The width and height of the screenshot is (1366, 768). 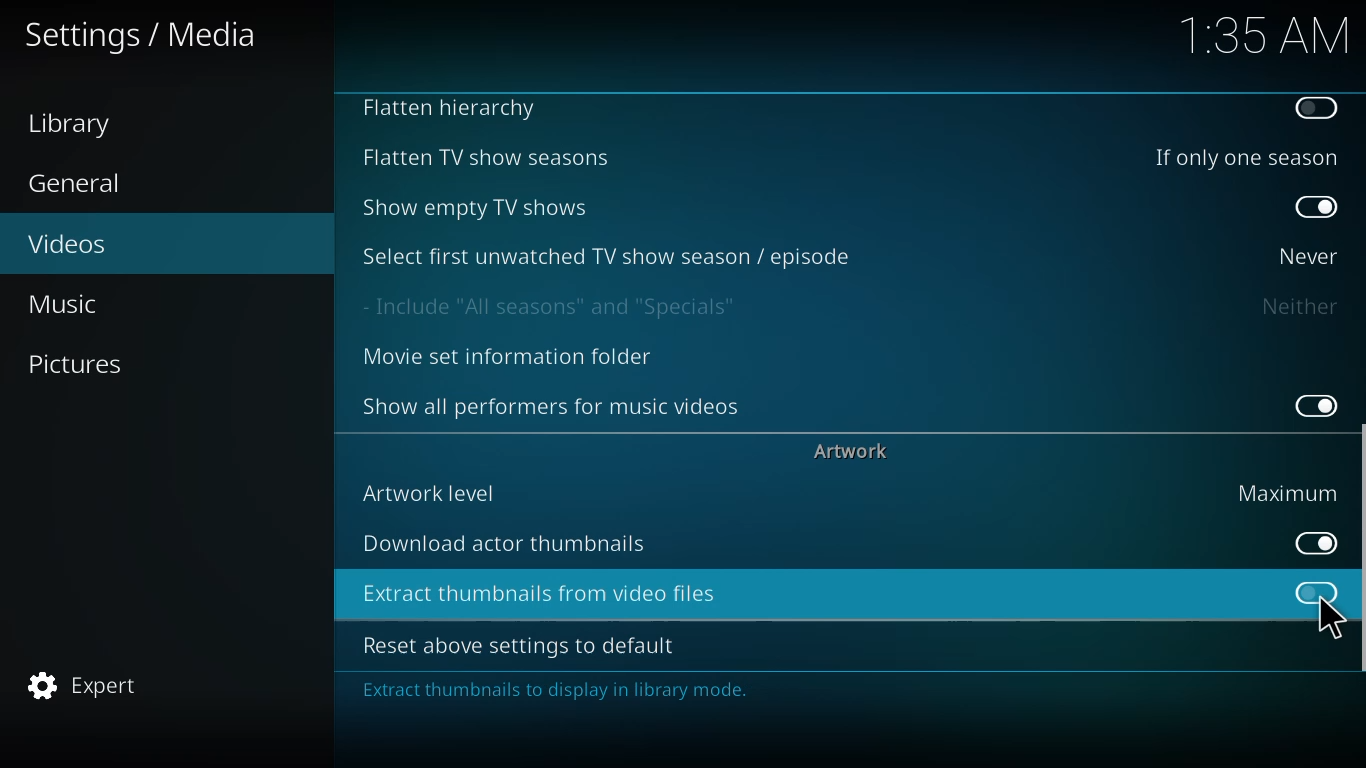 What do you see at coordinates (524, 646) in the screenshot?
I see `reset above settings to default` at bounding box center [524, 646].